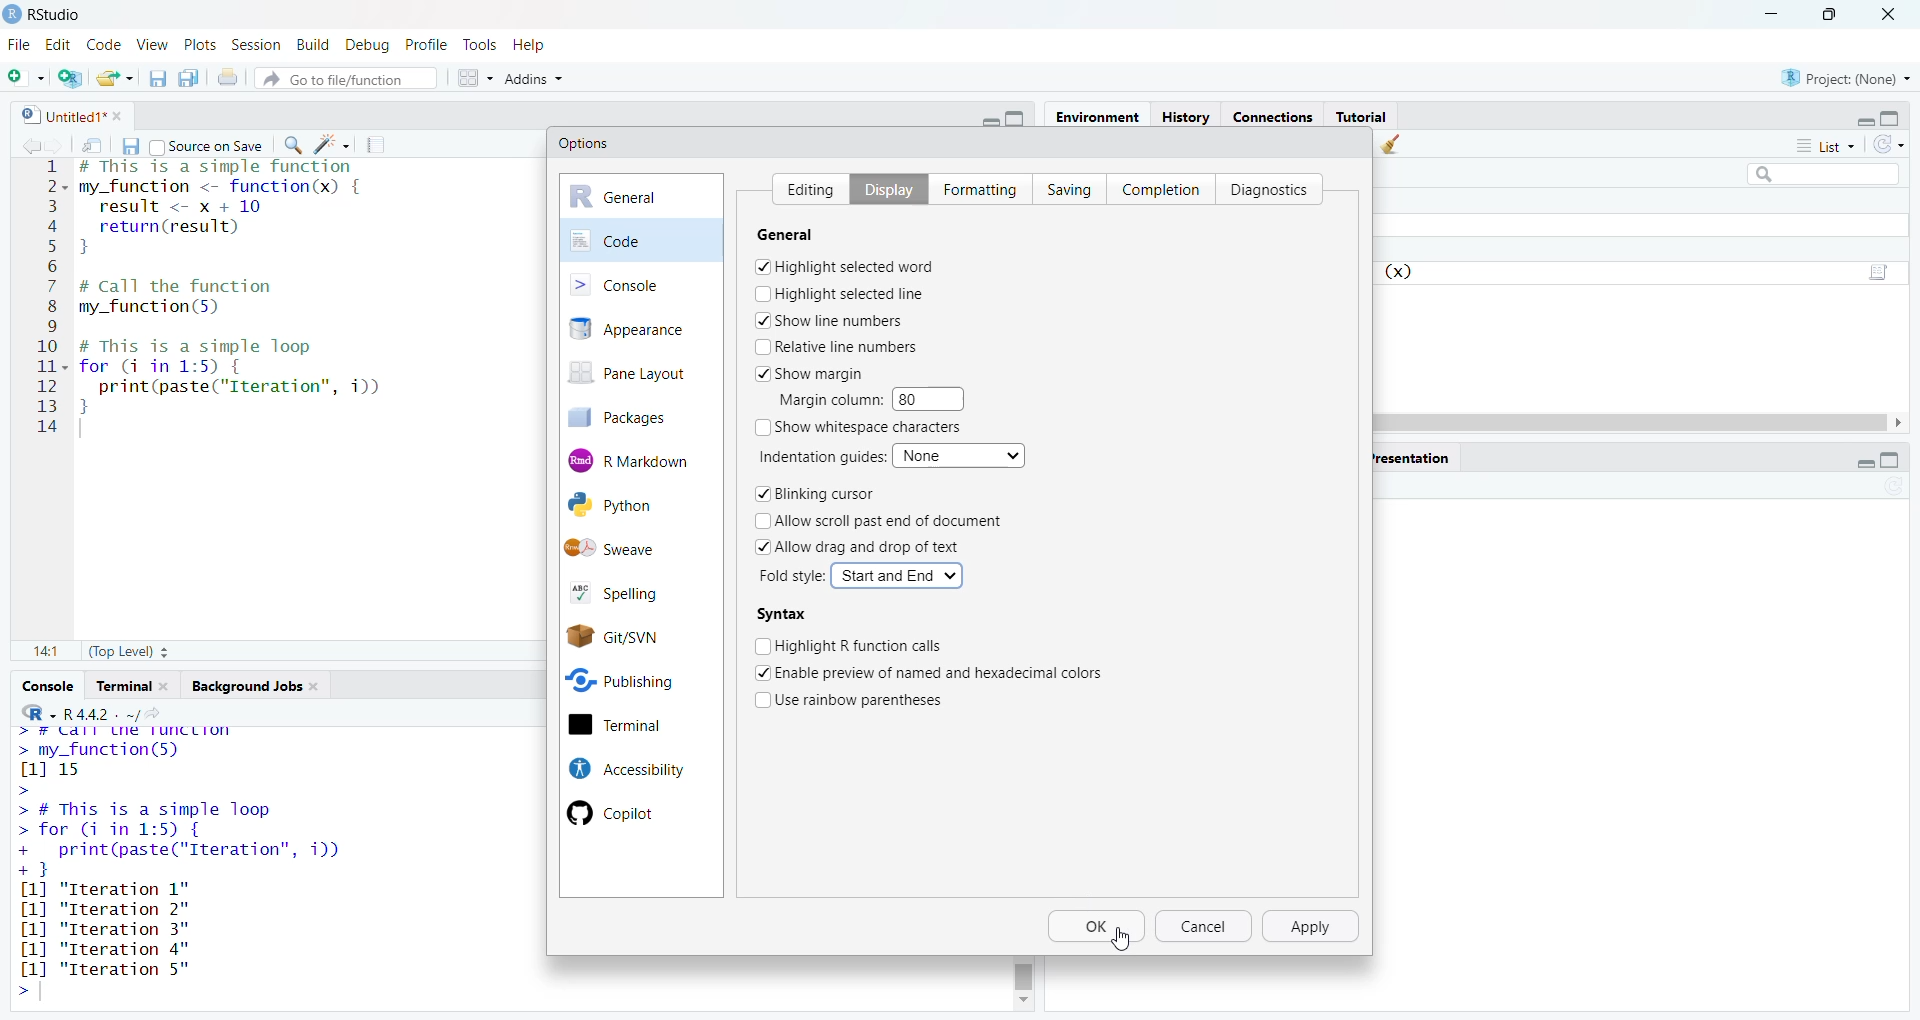 This screenshot has height=1020, width=1920. Describe the element at coordinates (1394, 146) in the screenshot. I see `clear objects from the workspace` at that location.